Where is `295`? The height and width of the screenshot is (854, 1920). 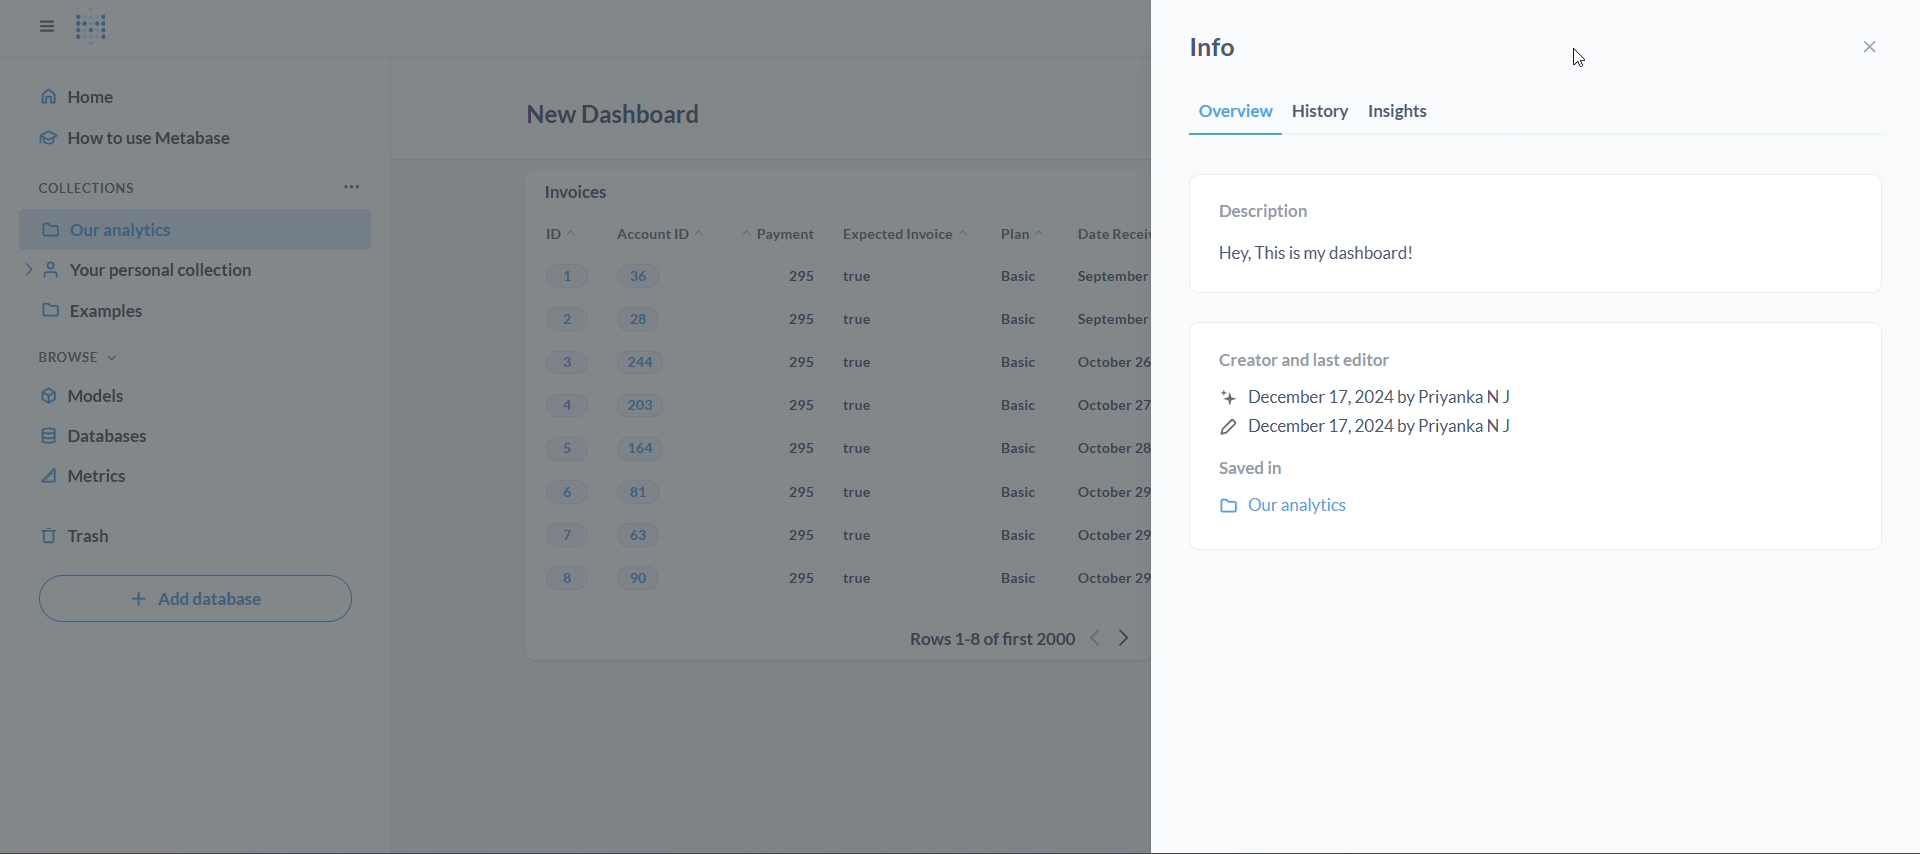
295 is located at coordinates (805, 321).